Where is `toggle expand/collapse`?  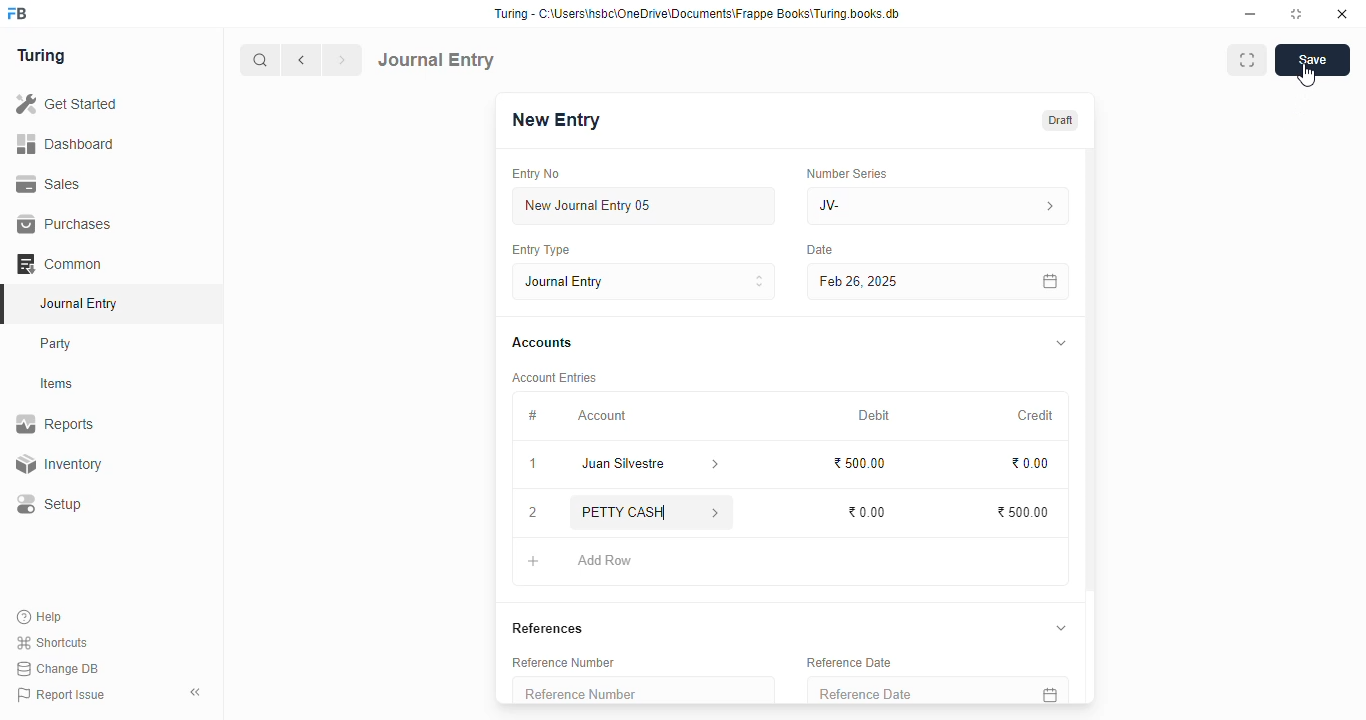
toggle expand/collapse is located at coordinates (1062, 344).